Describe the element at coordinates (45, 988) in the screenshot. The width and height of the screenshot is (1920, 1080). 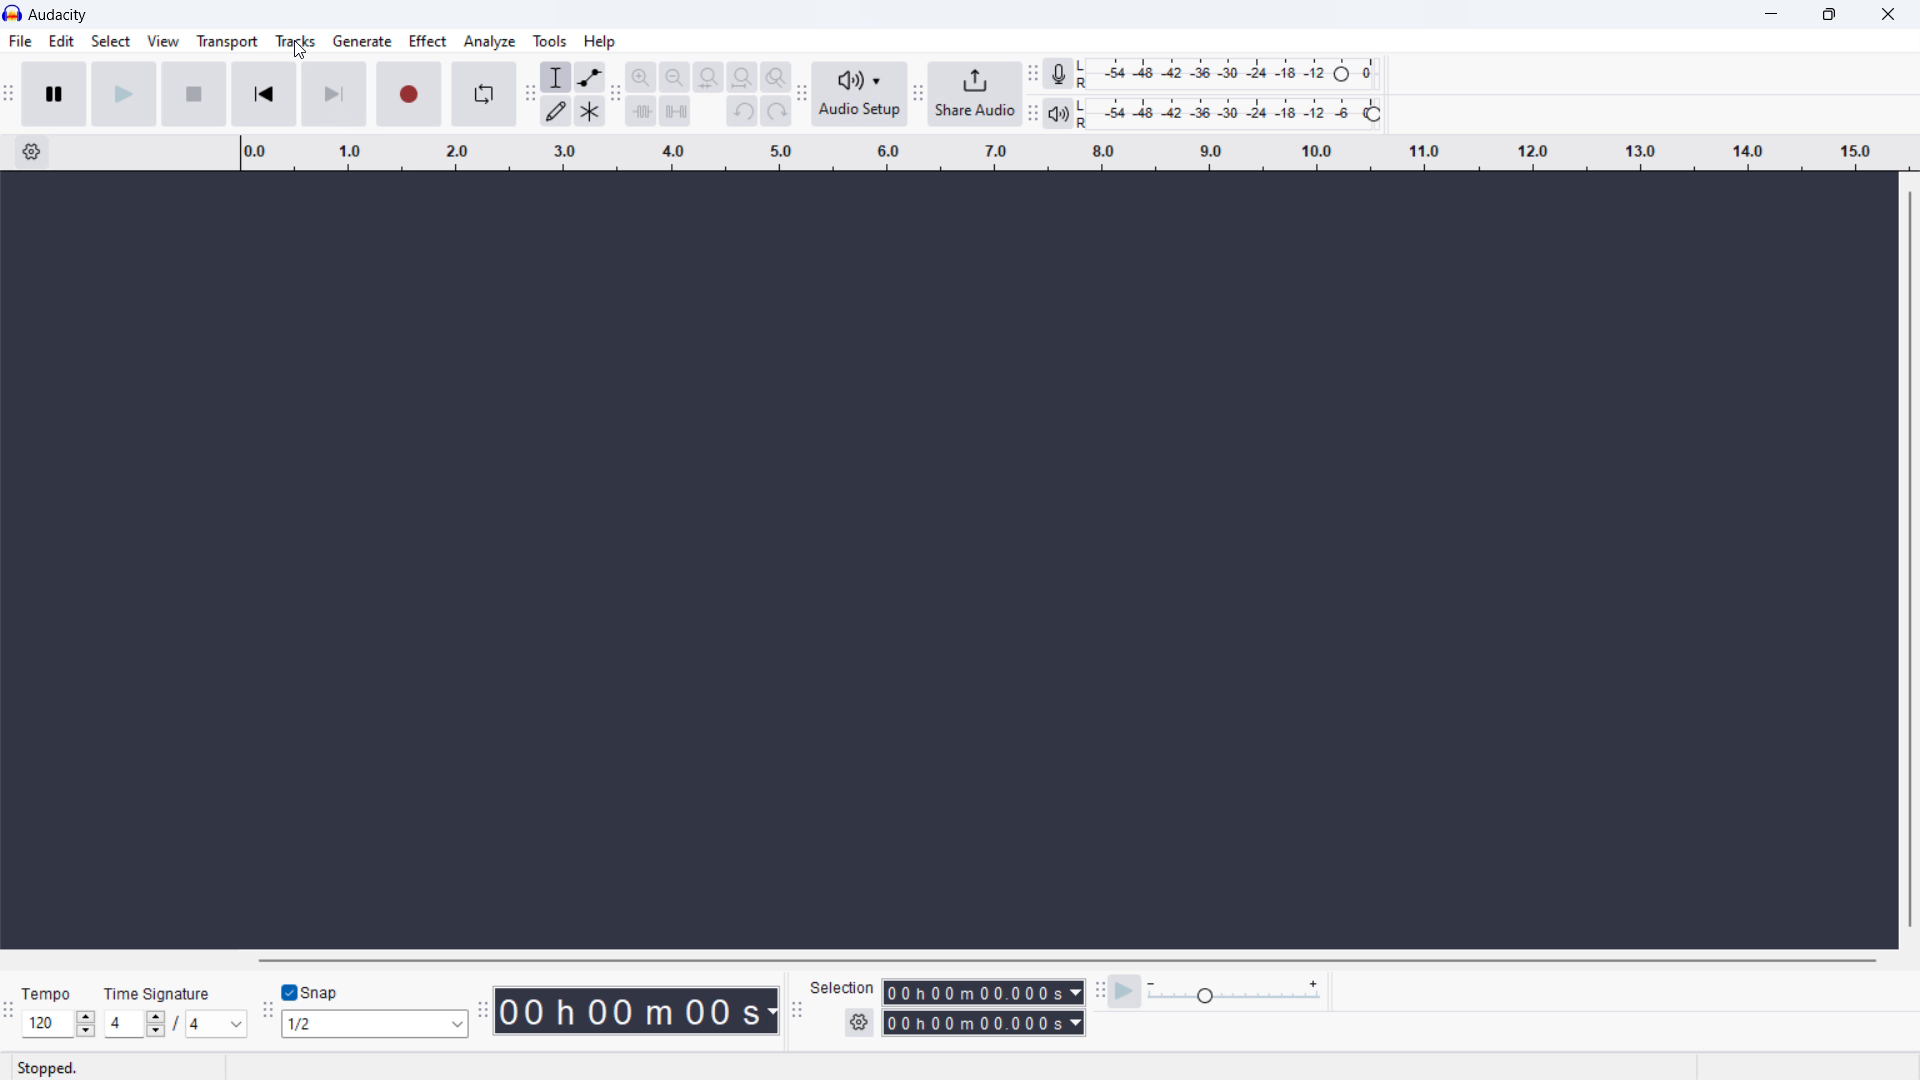
I see `Tempo` at that location.